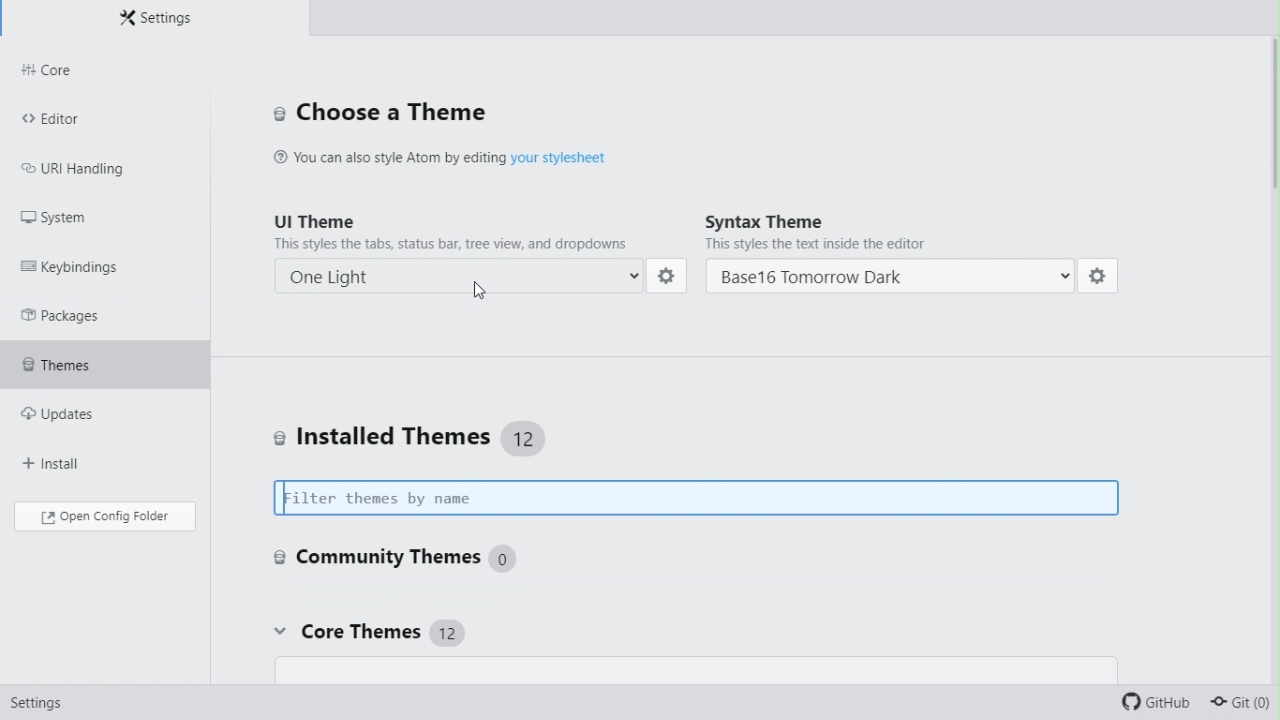 This screenshot has width=1280, height=720. Describe the element at coordinates (465, 273) in the screenshot. I see ` one light` at that location.